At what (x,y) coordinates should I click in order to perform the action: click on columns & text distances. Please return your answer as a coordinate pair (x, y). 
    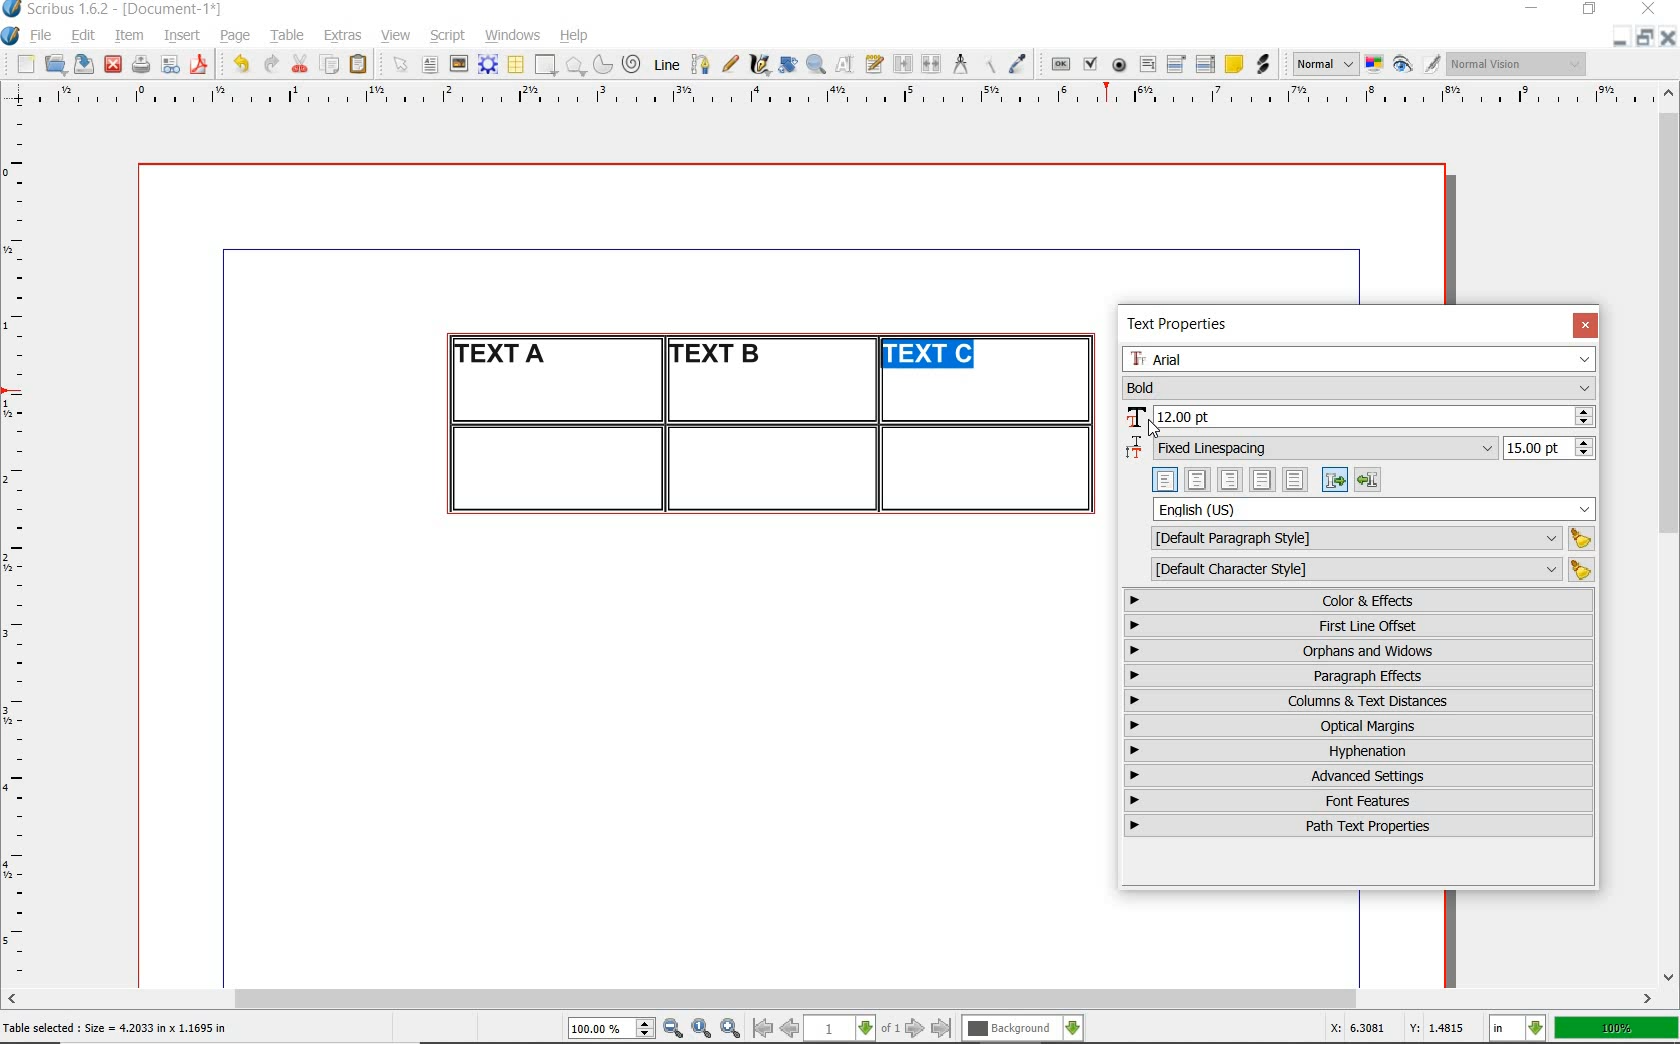
    Looking at the image, I should click on (1363, 701).